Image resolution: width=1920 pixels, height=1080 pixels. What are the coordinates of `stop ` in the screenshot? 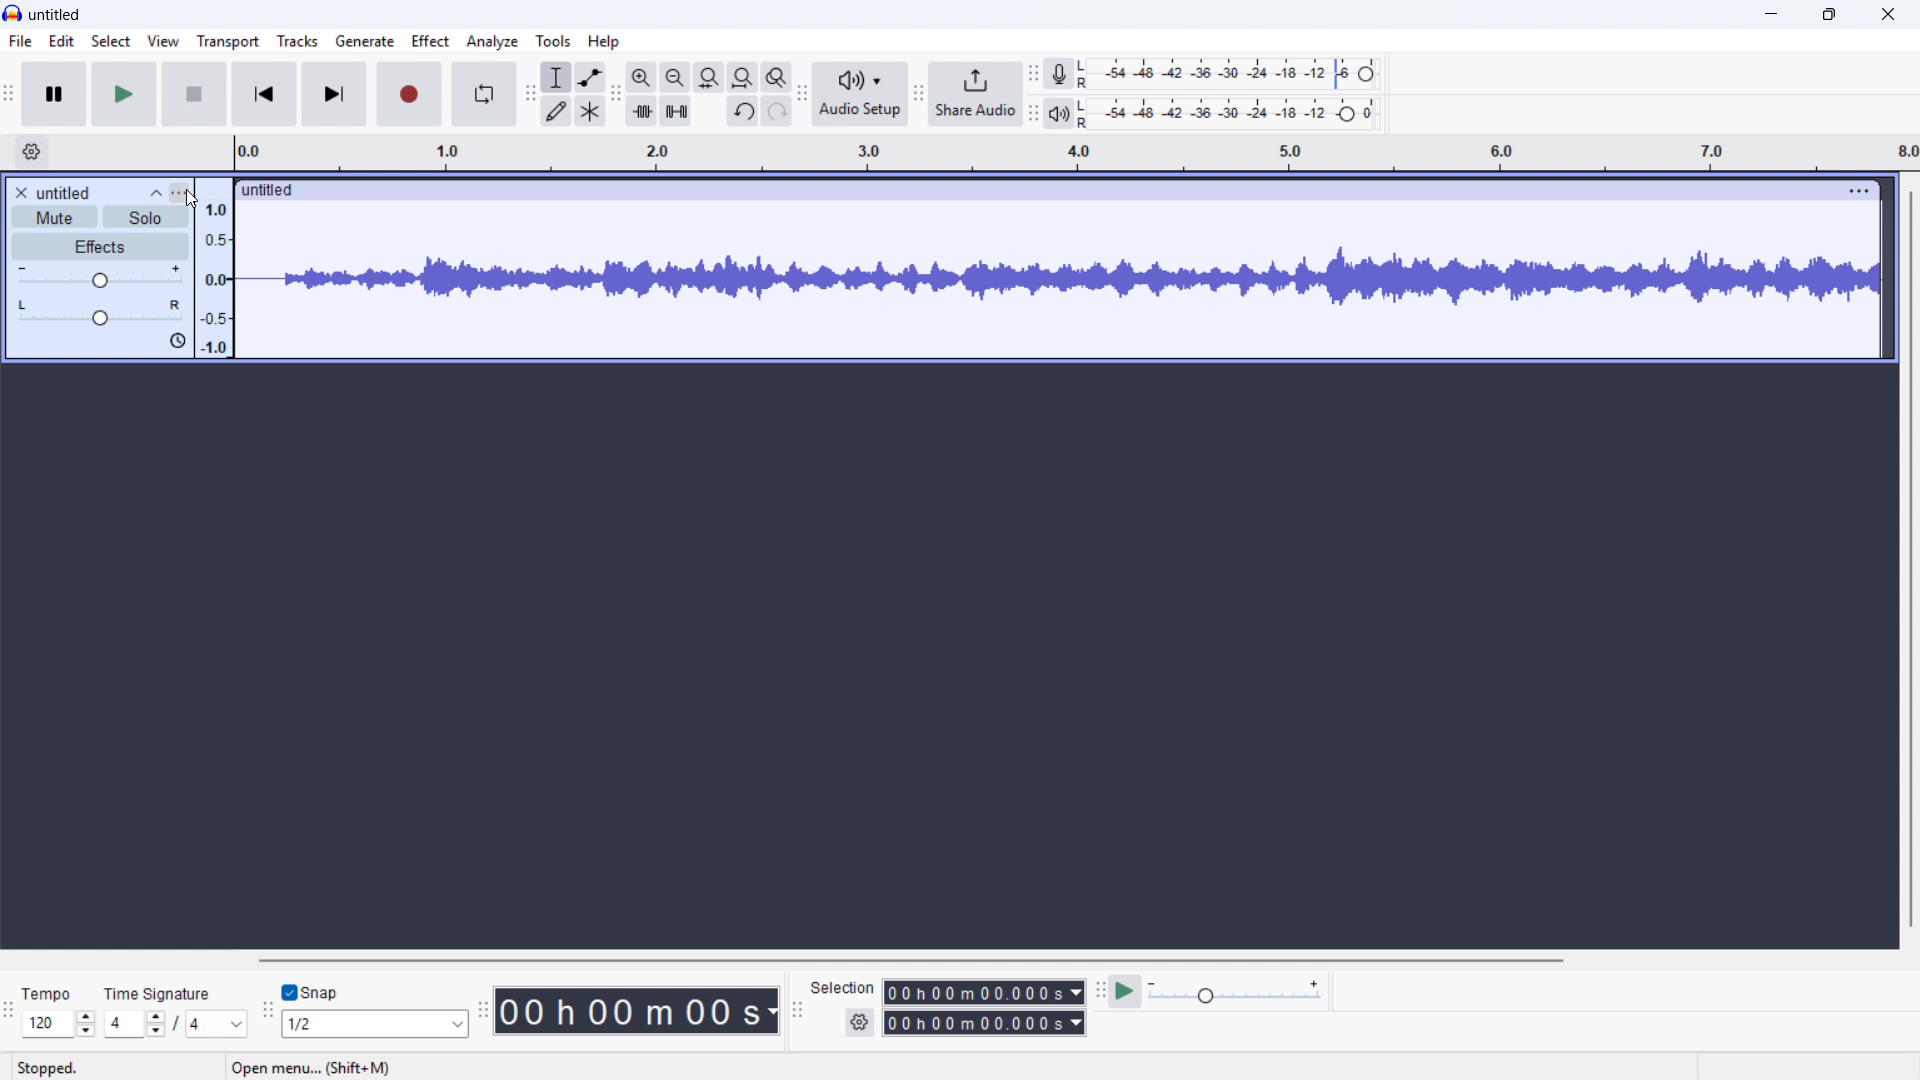 It's located at (194, 95).